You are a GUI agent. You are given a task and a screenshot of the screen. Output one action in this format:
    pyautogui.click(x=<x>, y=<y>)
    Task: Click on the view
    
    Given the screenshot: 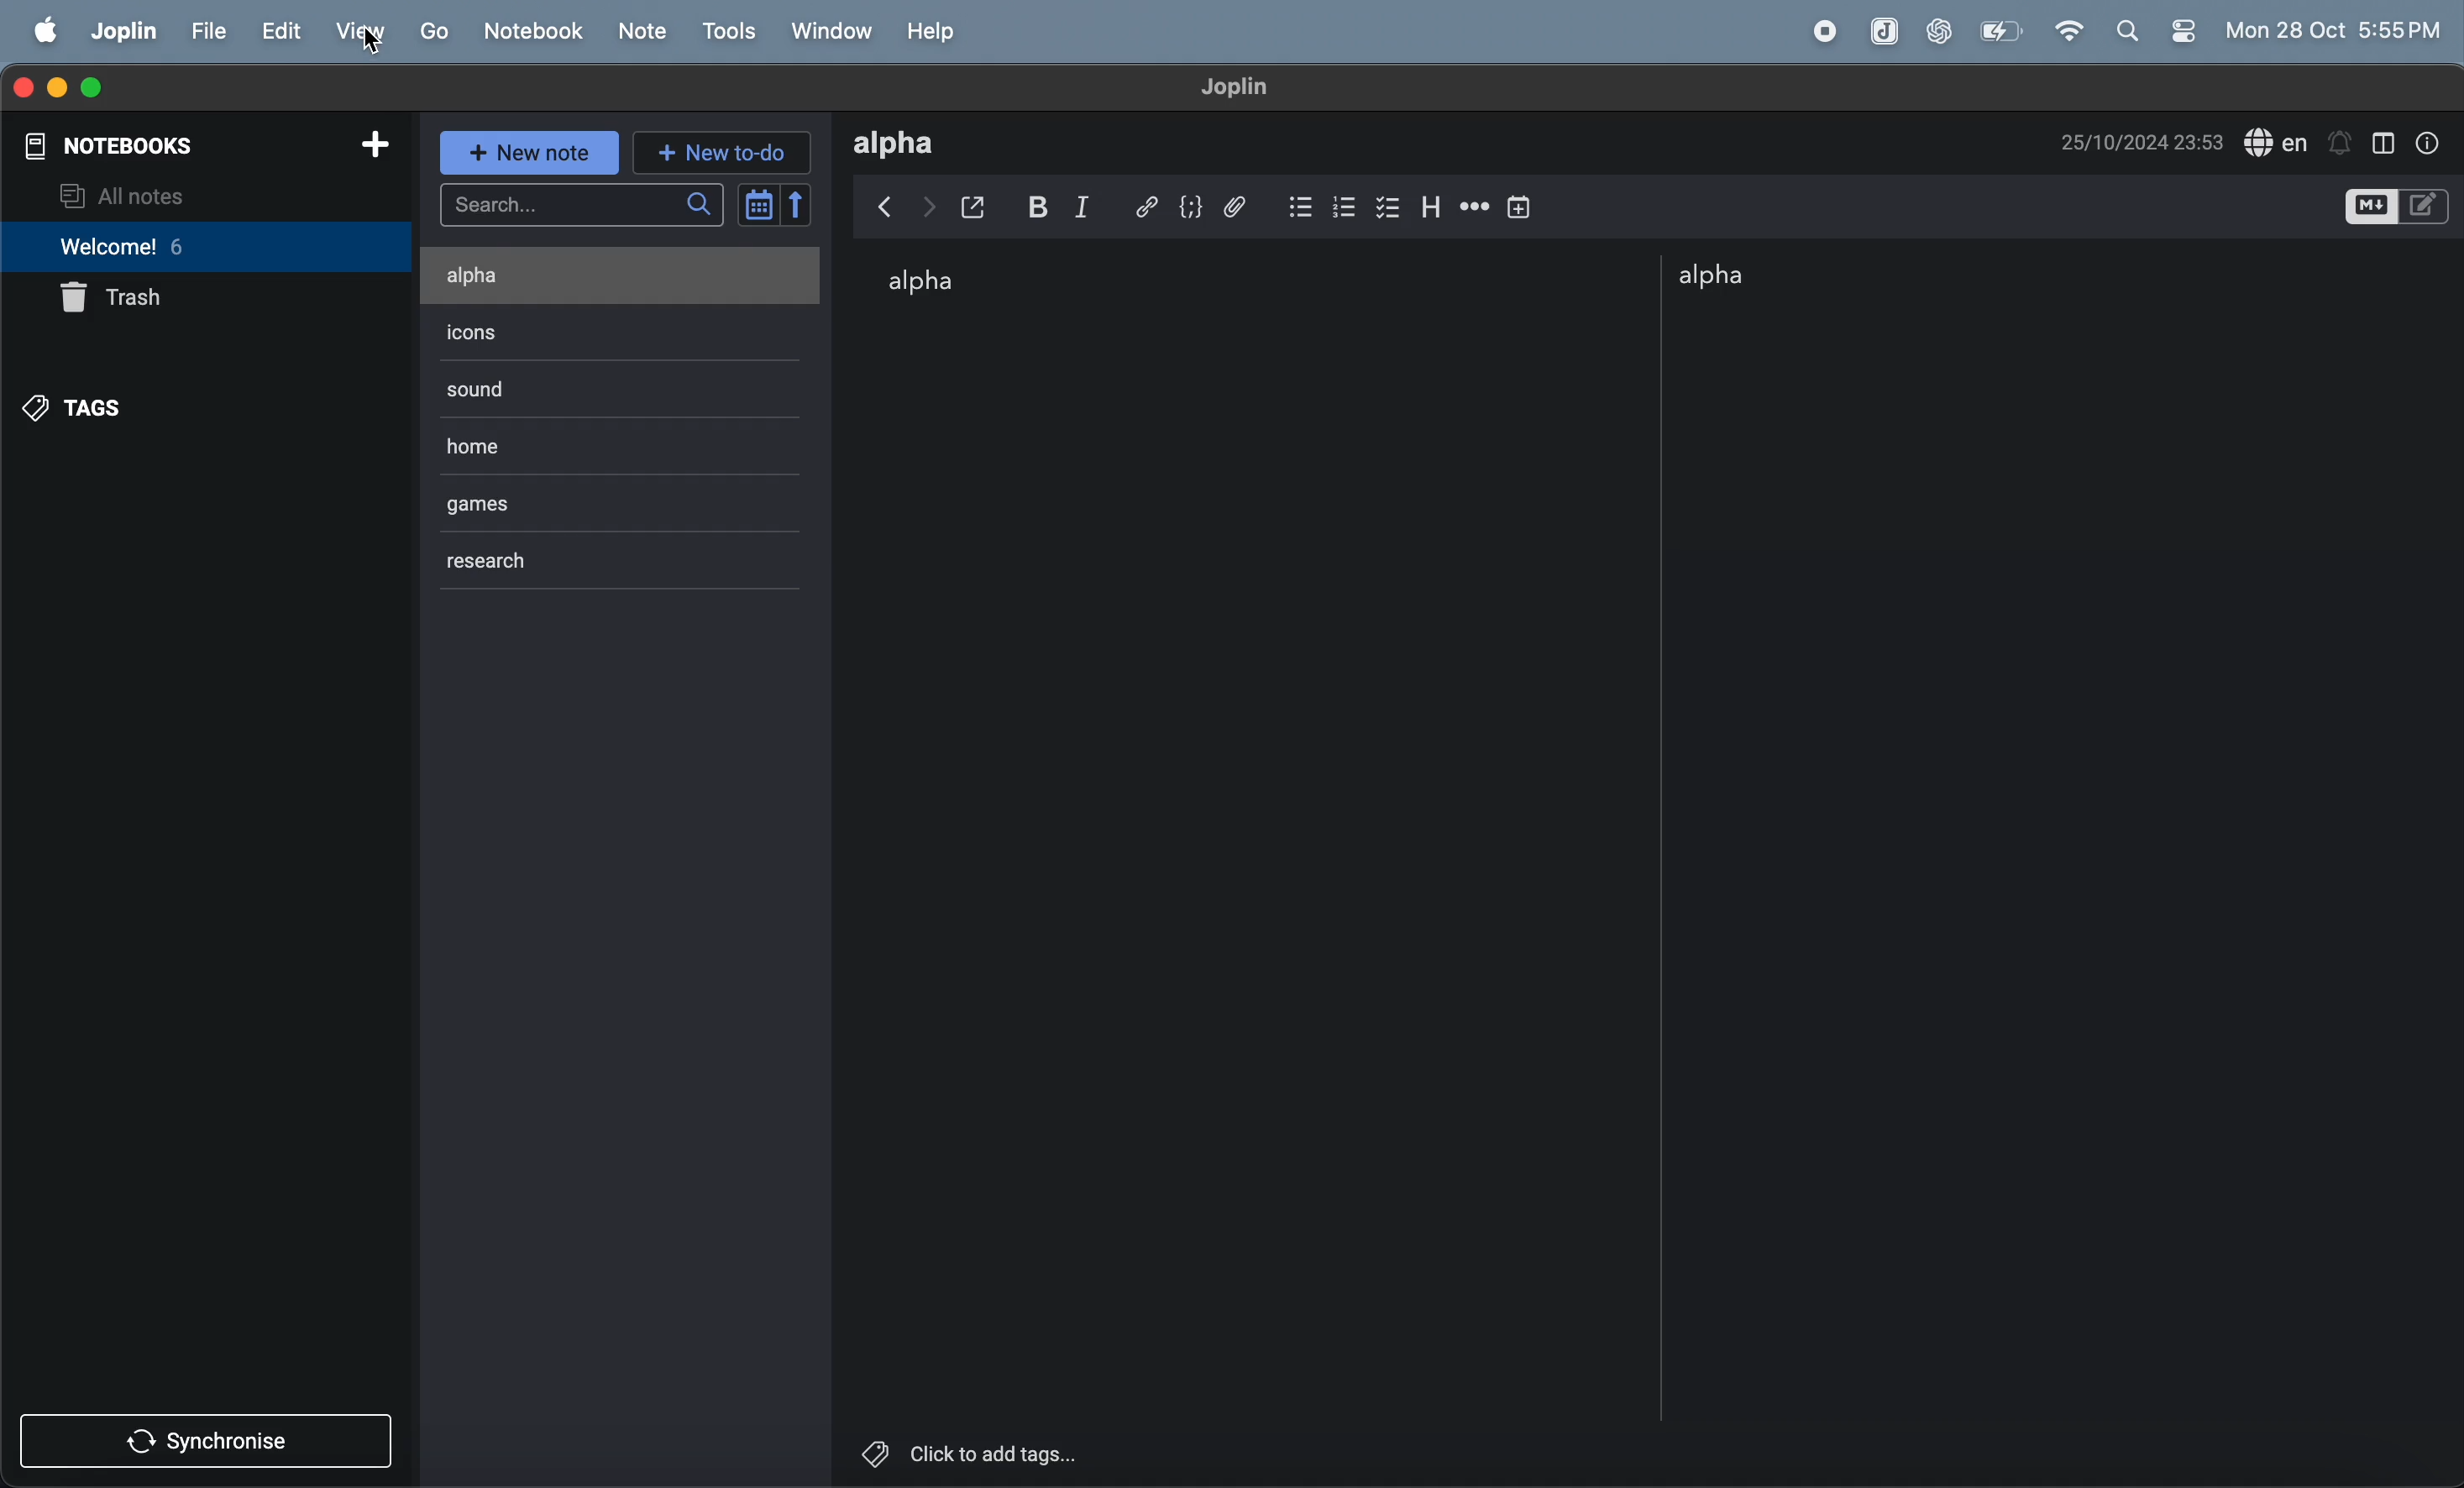 What is the action you would take?
    pyautogui.click(x=362, y=32)
    